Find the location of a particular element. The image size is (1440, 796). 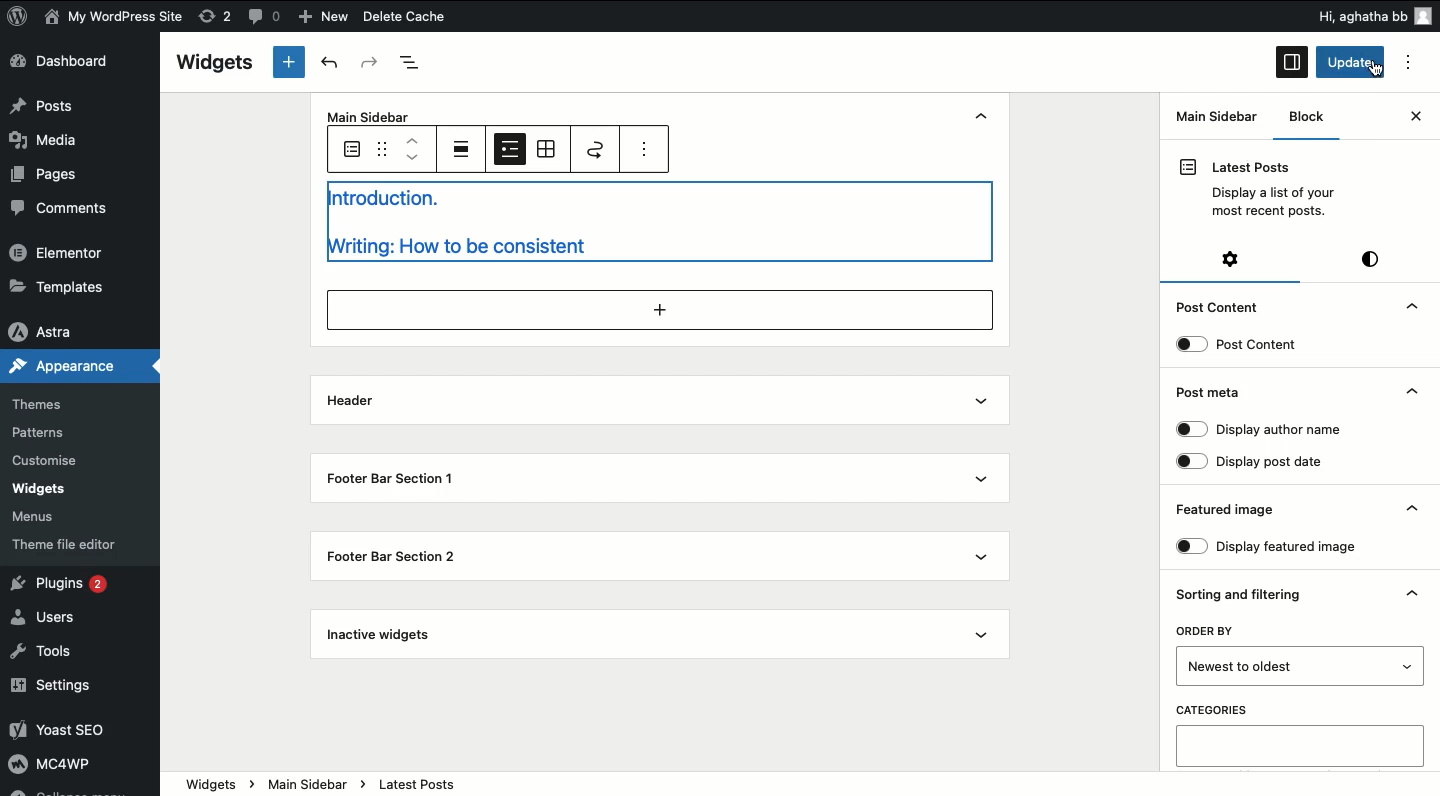

Undo is located at coordinates (332, 63).